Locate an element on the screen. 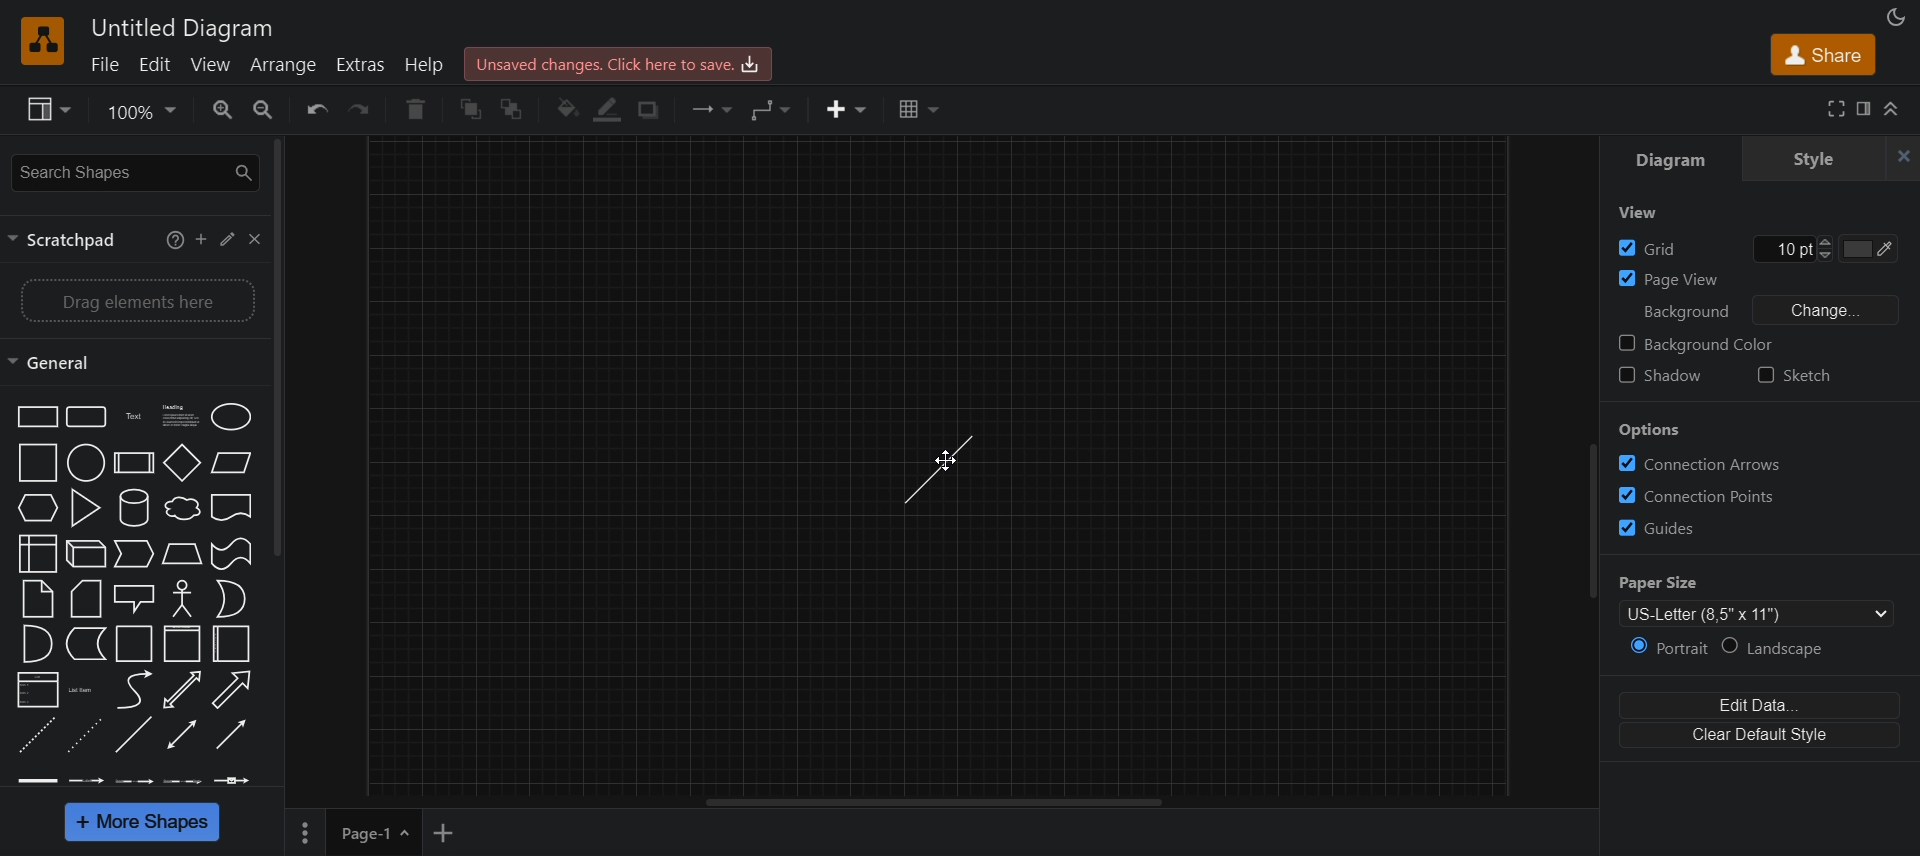 This screenshot has height=856, width=1920. Text box is located at coordinates (176, 415).